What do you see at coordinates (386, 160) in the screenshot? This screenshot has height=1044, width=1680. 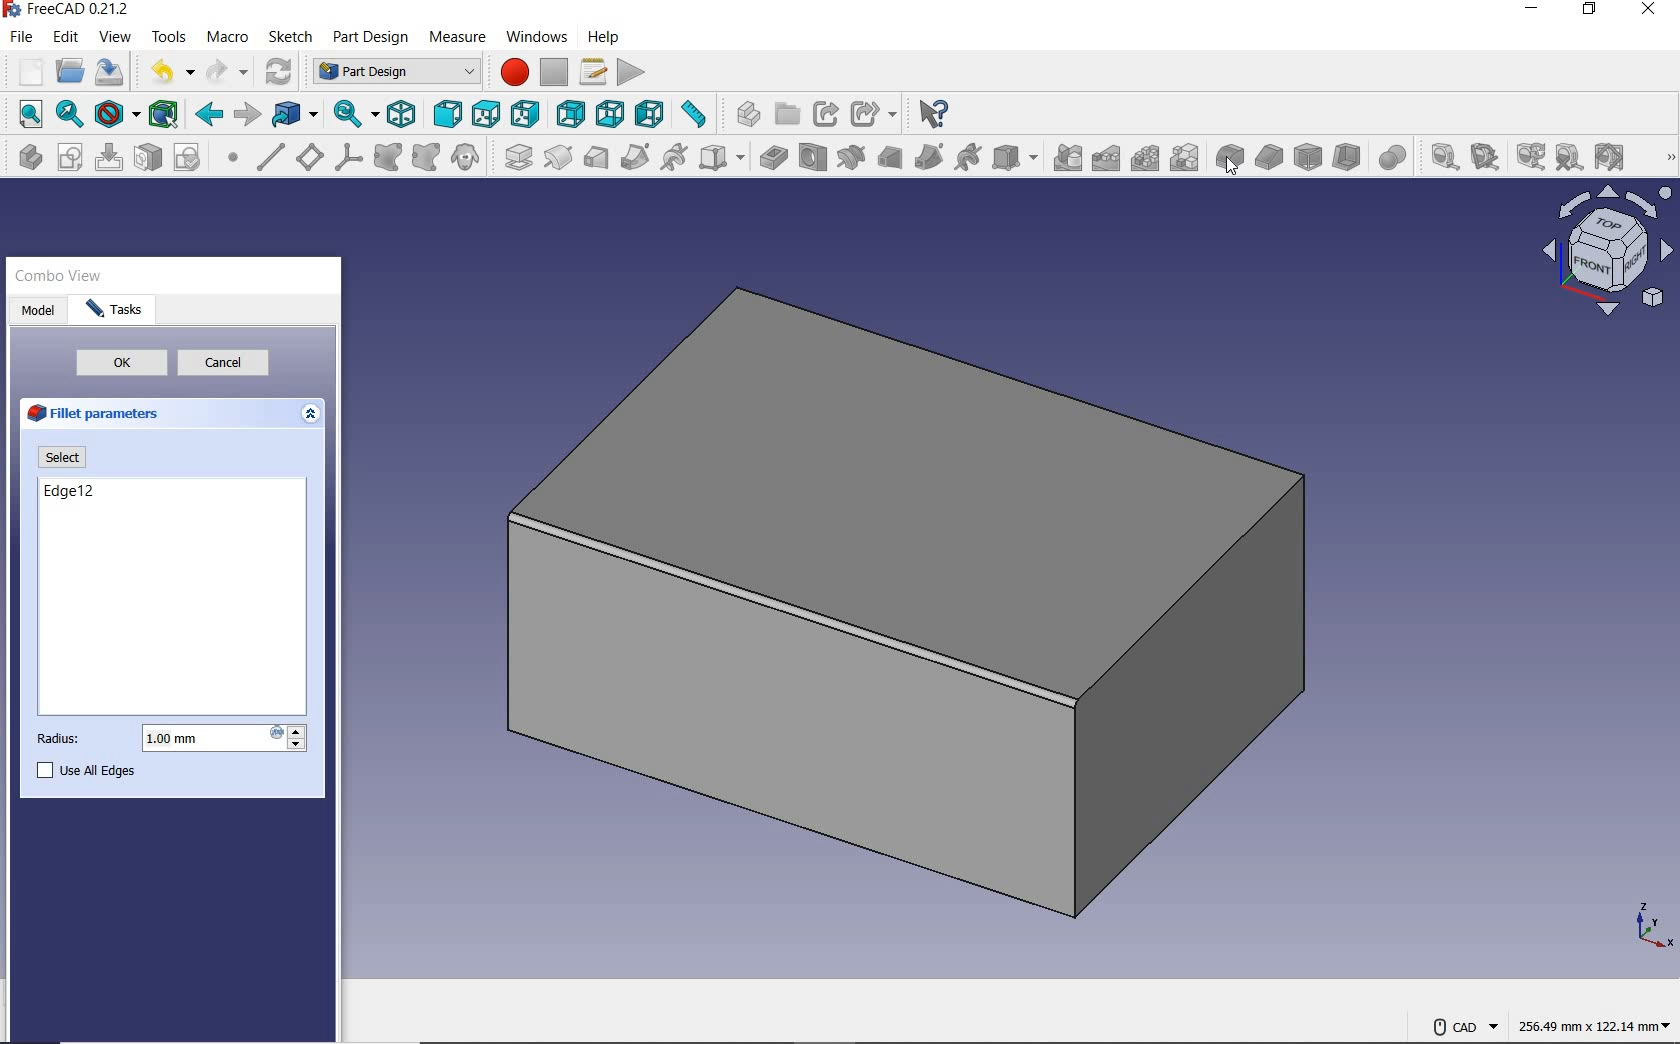 I see `create a shape binder` at bounding box center [386, 160].